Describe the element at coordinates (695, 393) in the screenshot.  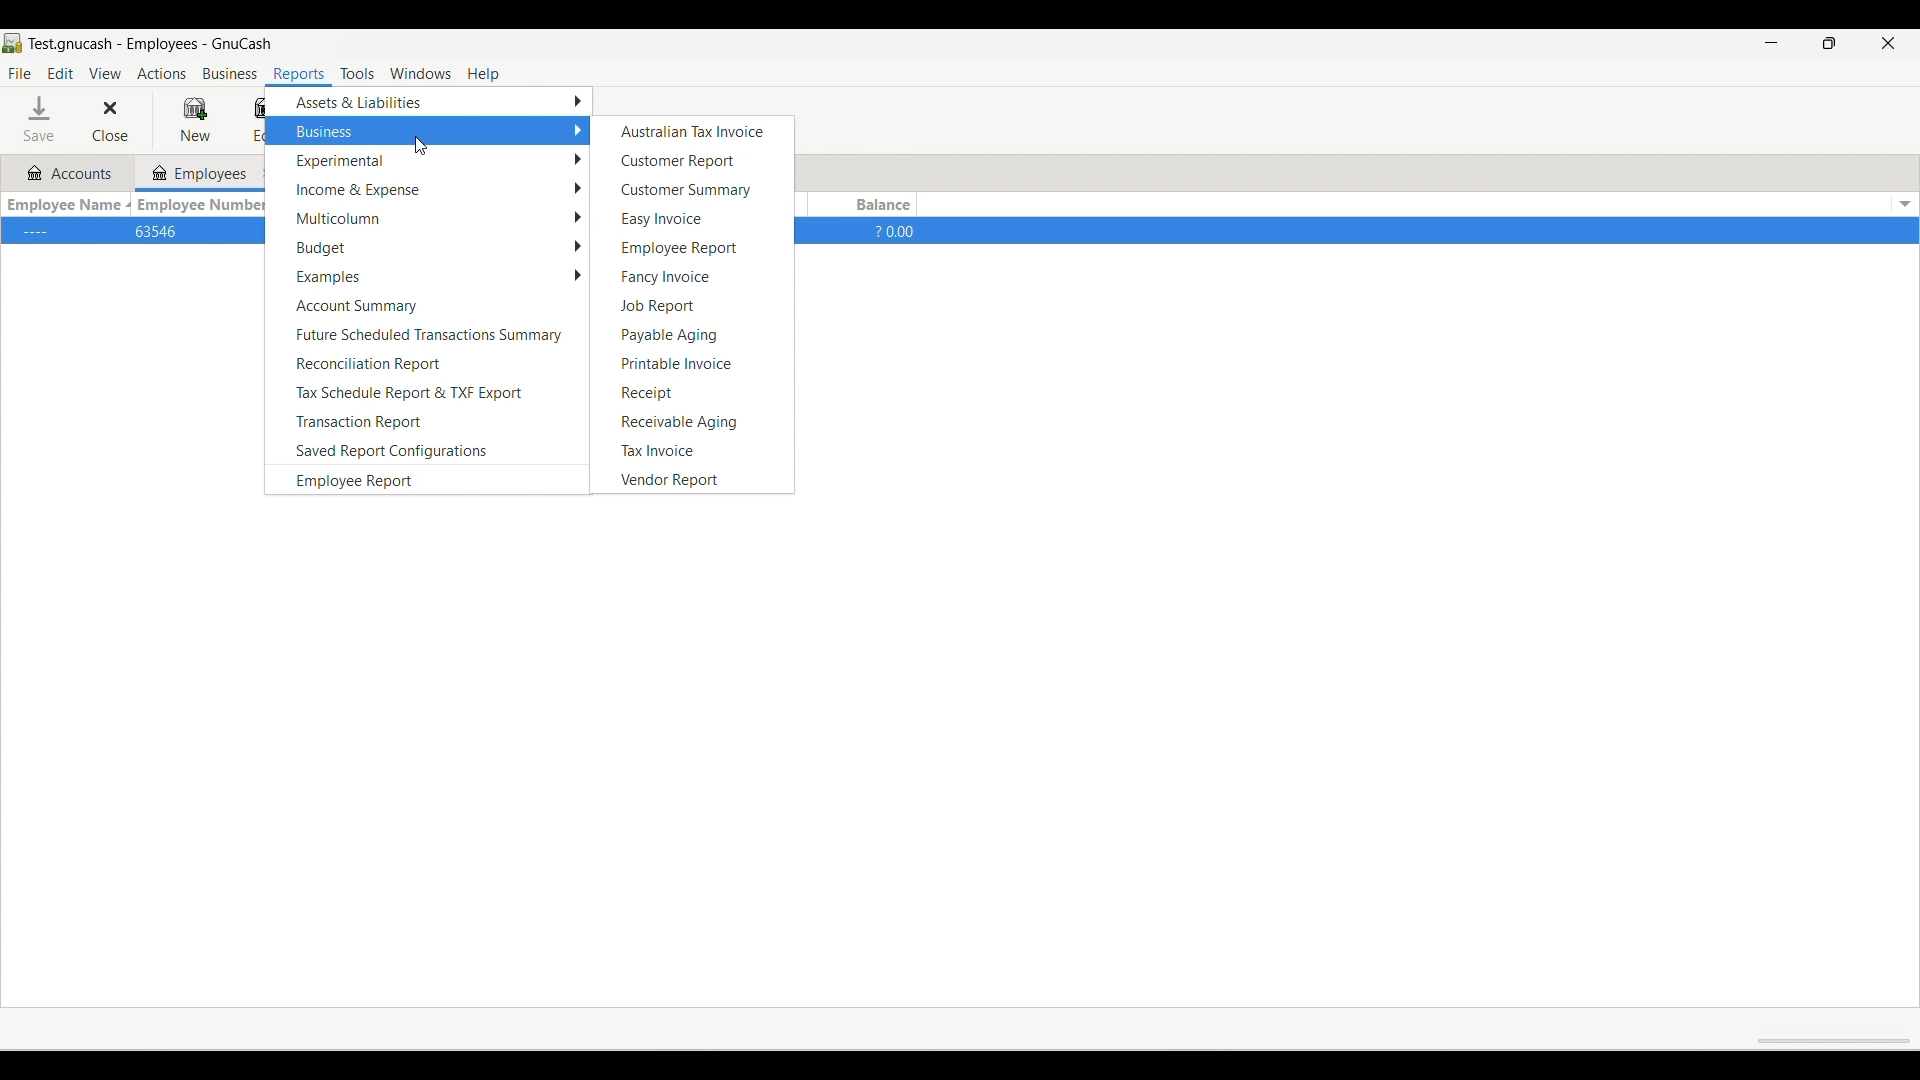
I see `Receipt` at that location.